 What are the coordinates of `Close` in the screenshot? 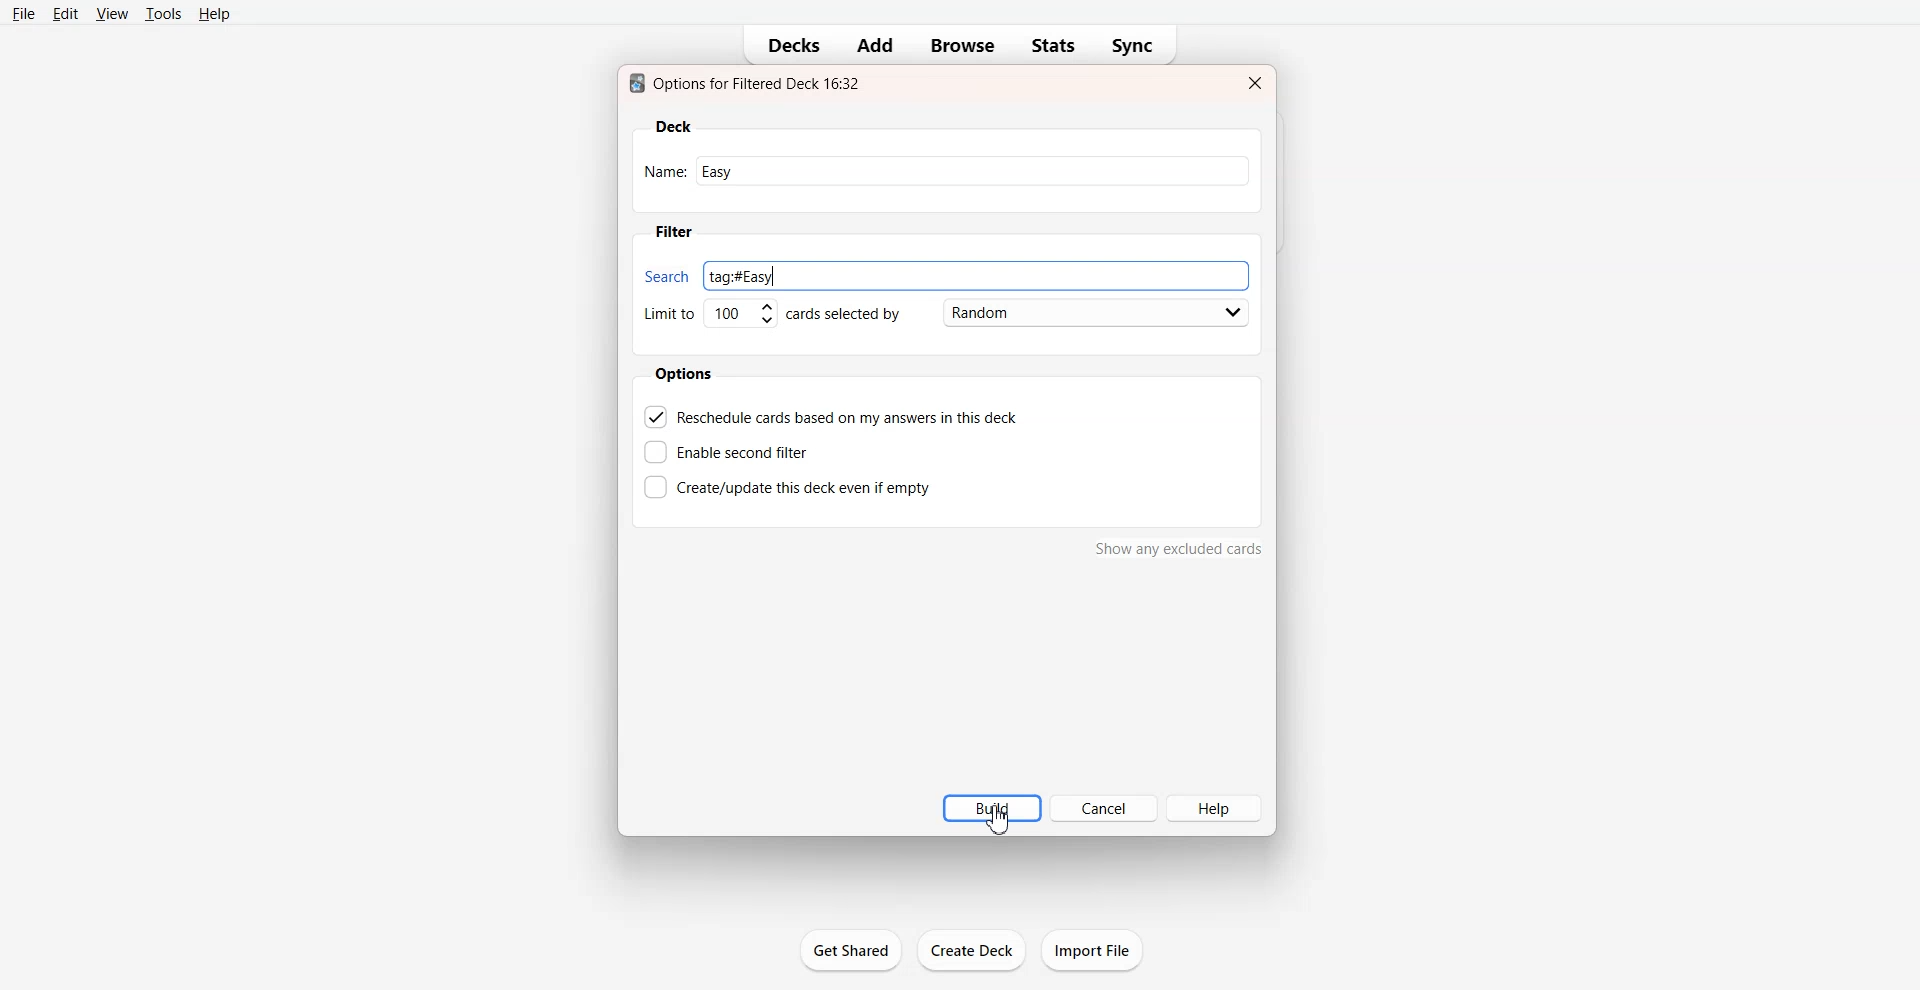 It's located at (1253, 83).